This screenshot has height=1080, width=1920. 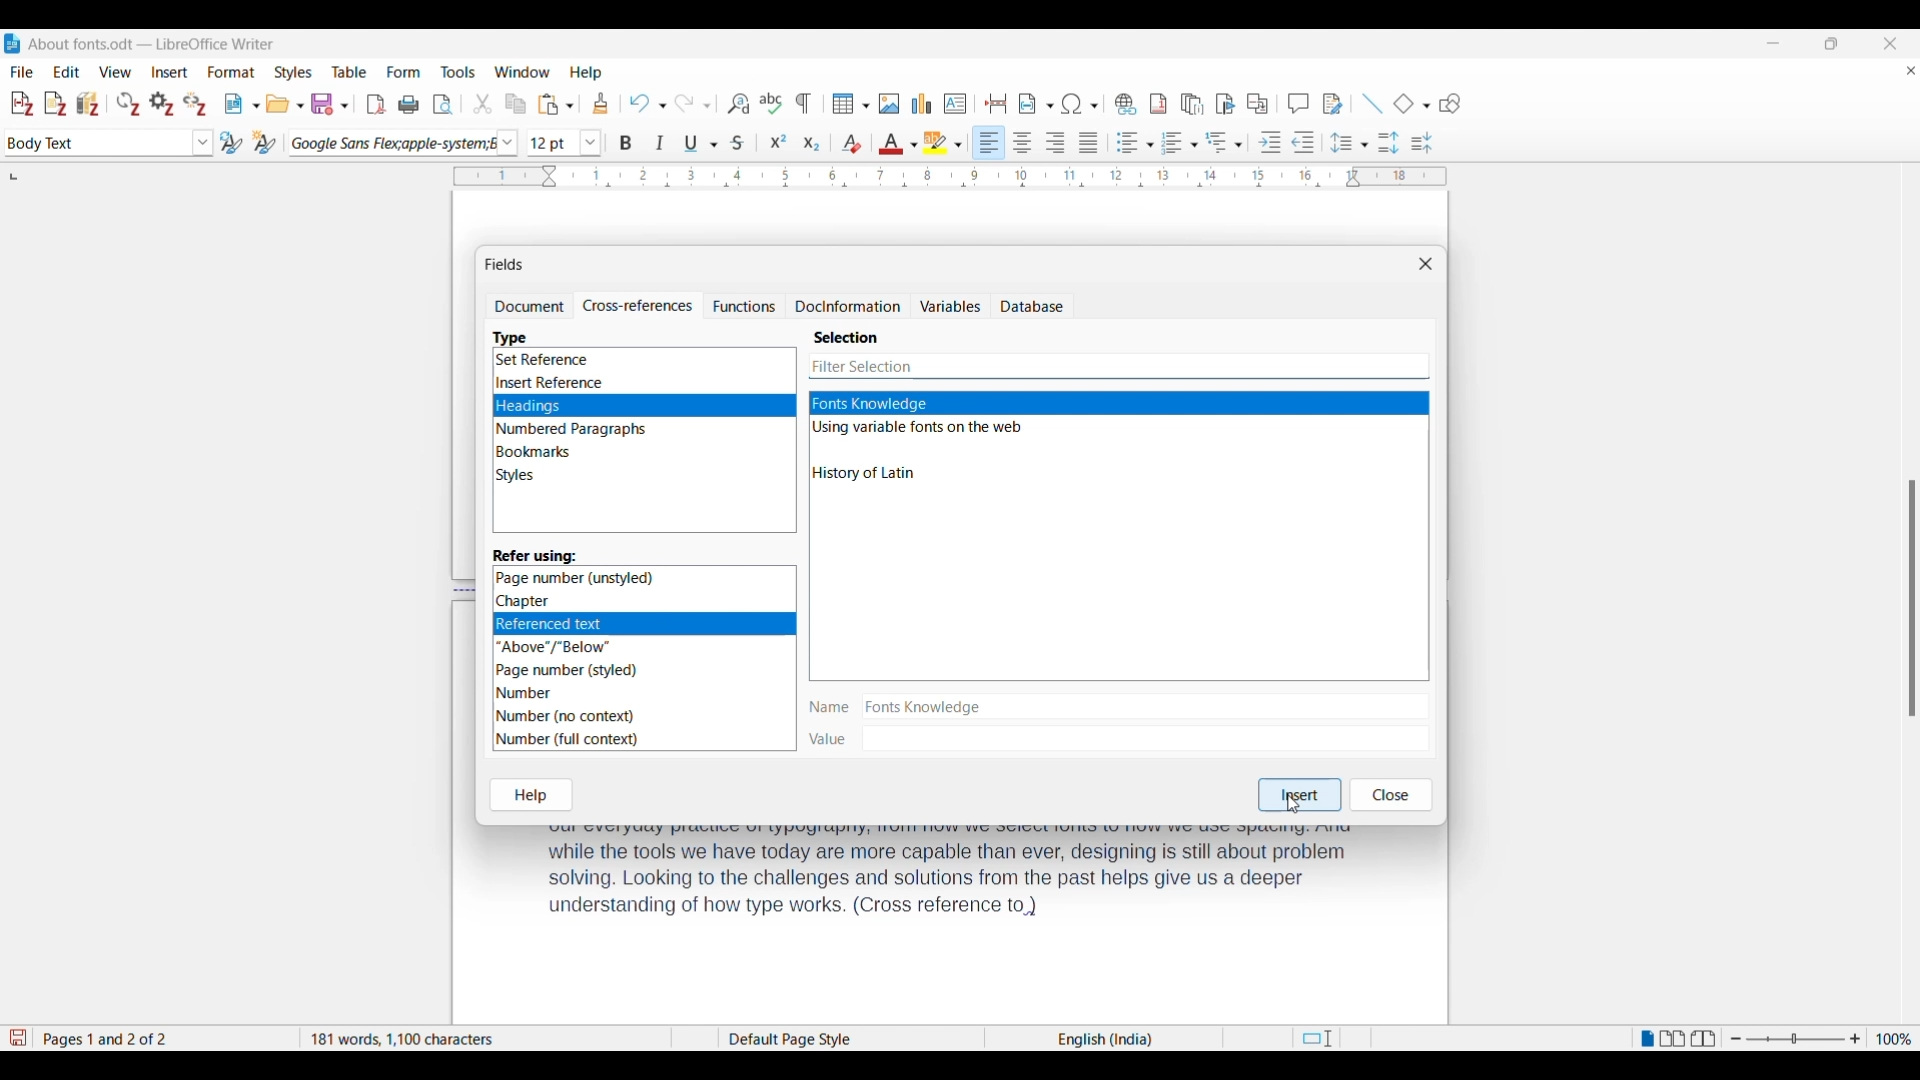 What do you see at coordinates (1055, 142) in the screenshot?
I see `Align right` at bounding box center [1055, 142].